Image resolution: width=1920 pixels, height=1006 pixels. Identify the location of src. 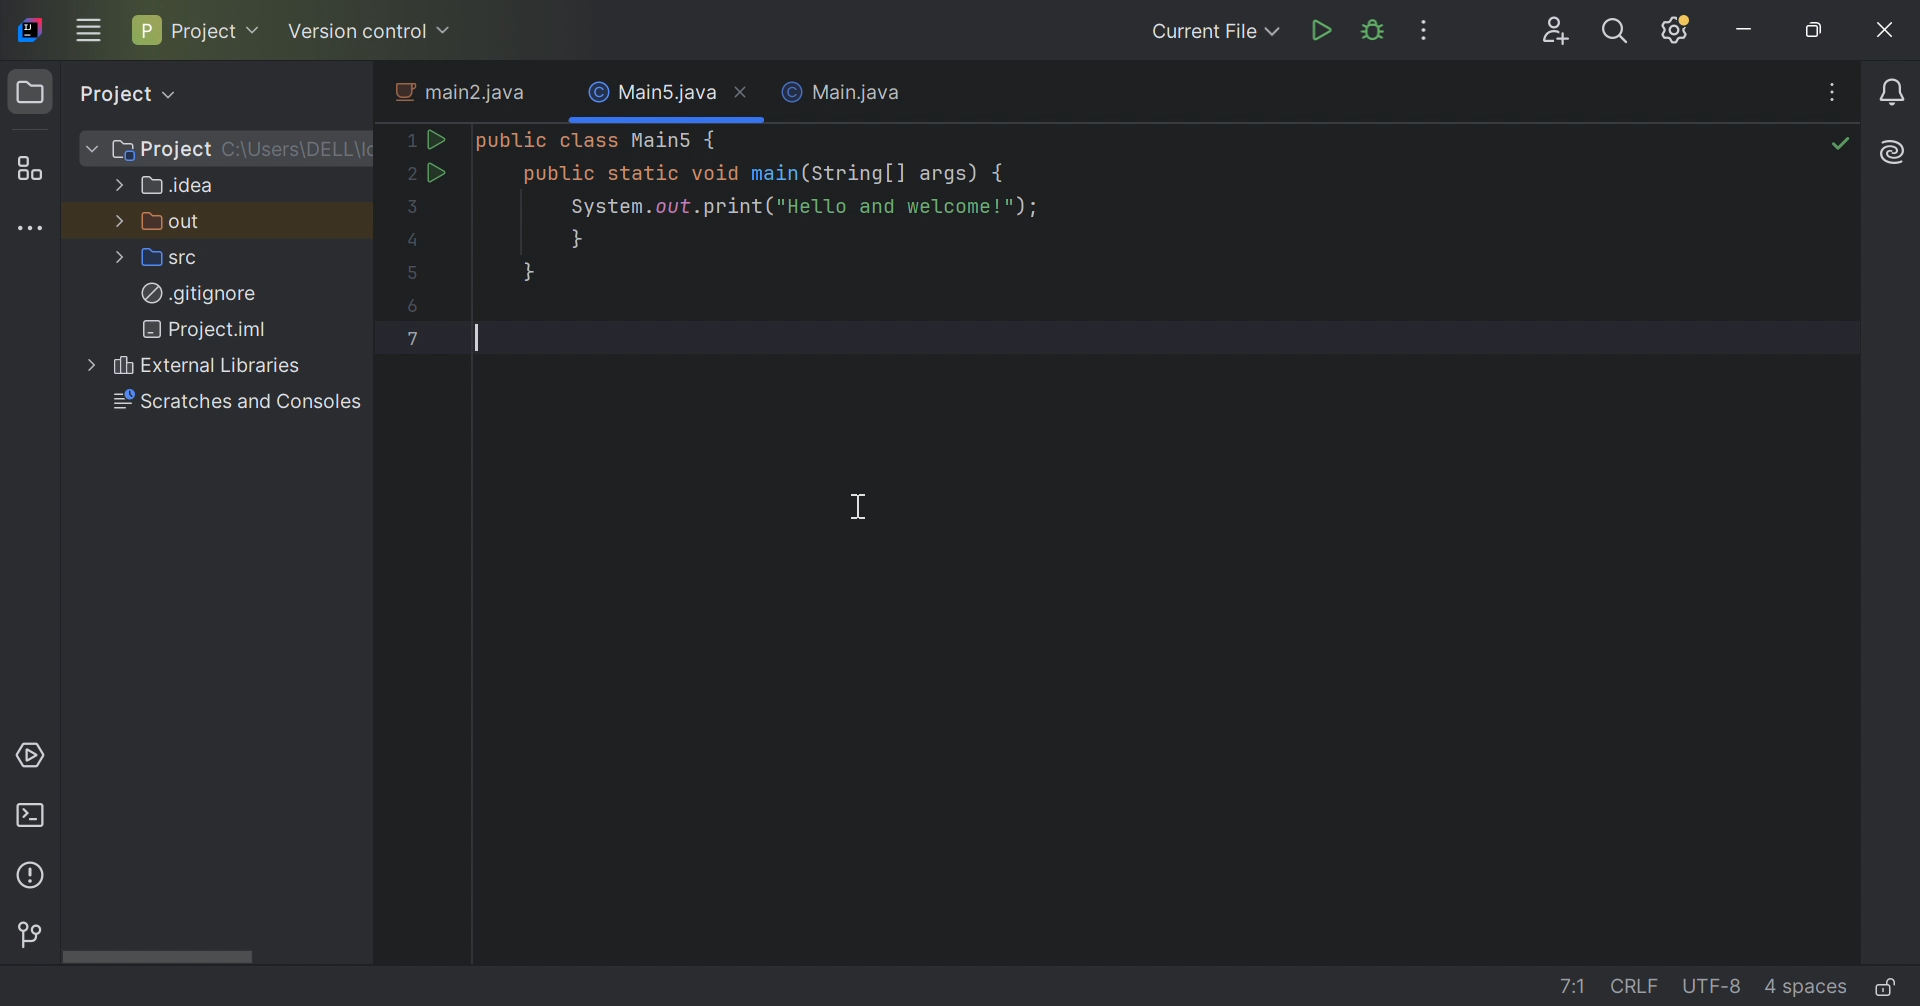
(173, 257).